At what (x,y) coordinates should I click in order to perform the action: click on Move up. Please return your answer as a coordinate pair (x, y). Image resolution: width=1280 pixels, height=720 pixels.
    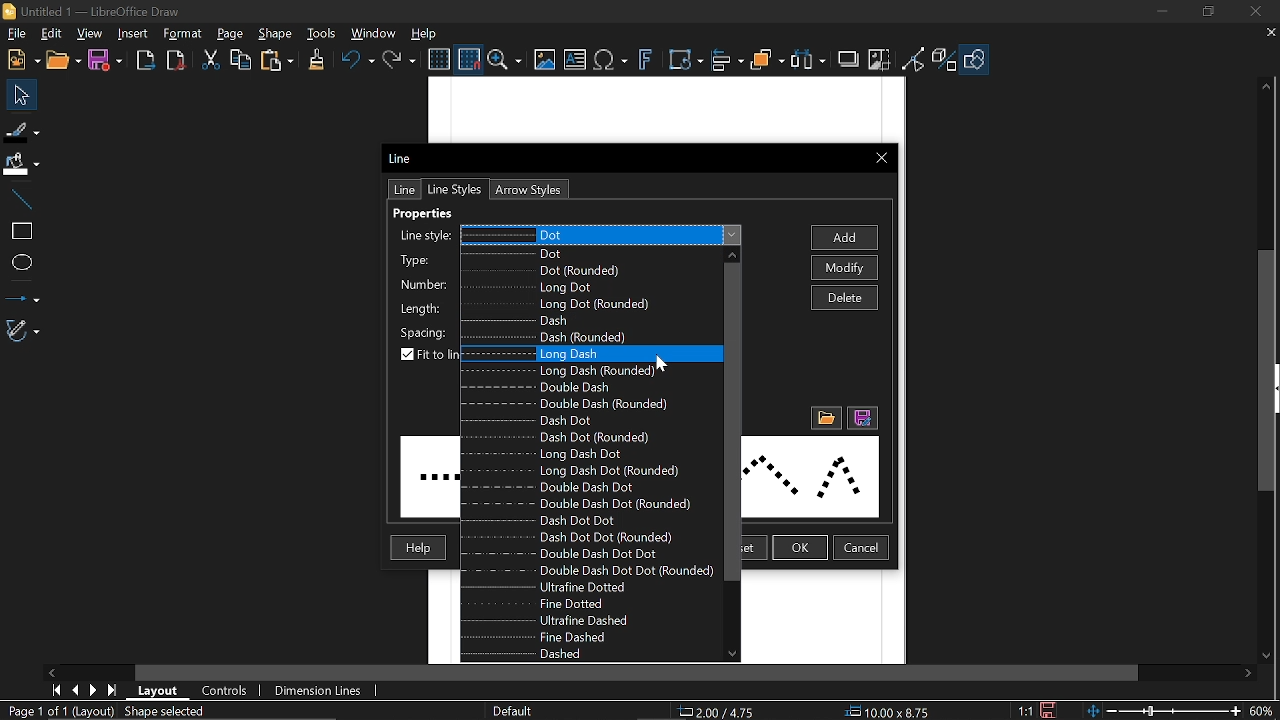
    Looking at the image, I should click on (732, 254).